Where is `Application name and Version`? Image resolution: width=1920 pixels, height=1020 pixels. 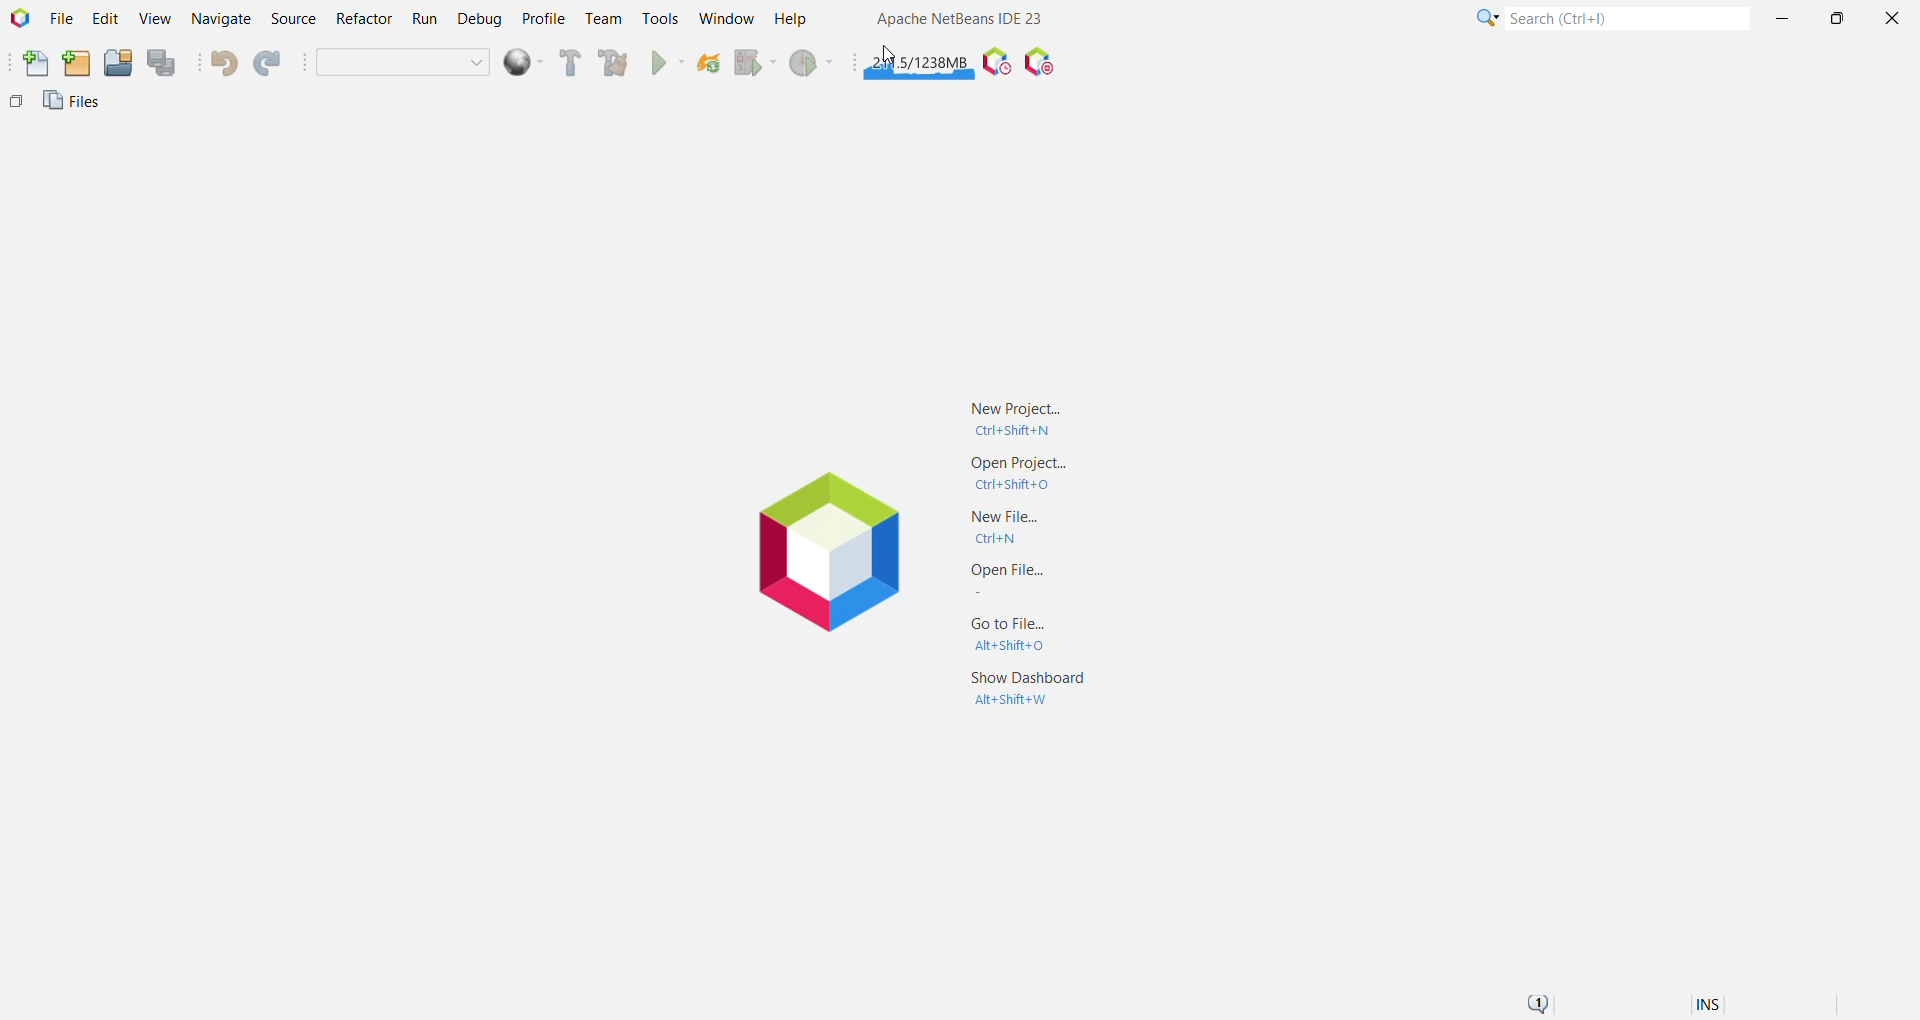
Application name and Version is located at coordinates (957, 22).